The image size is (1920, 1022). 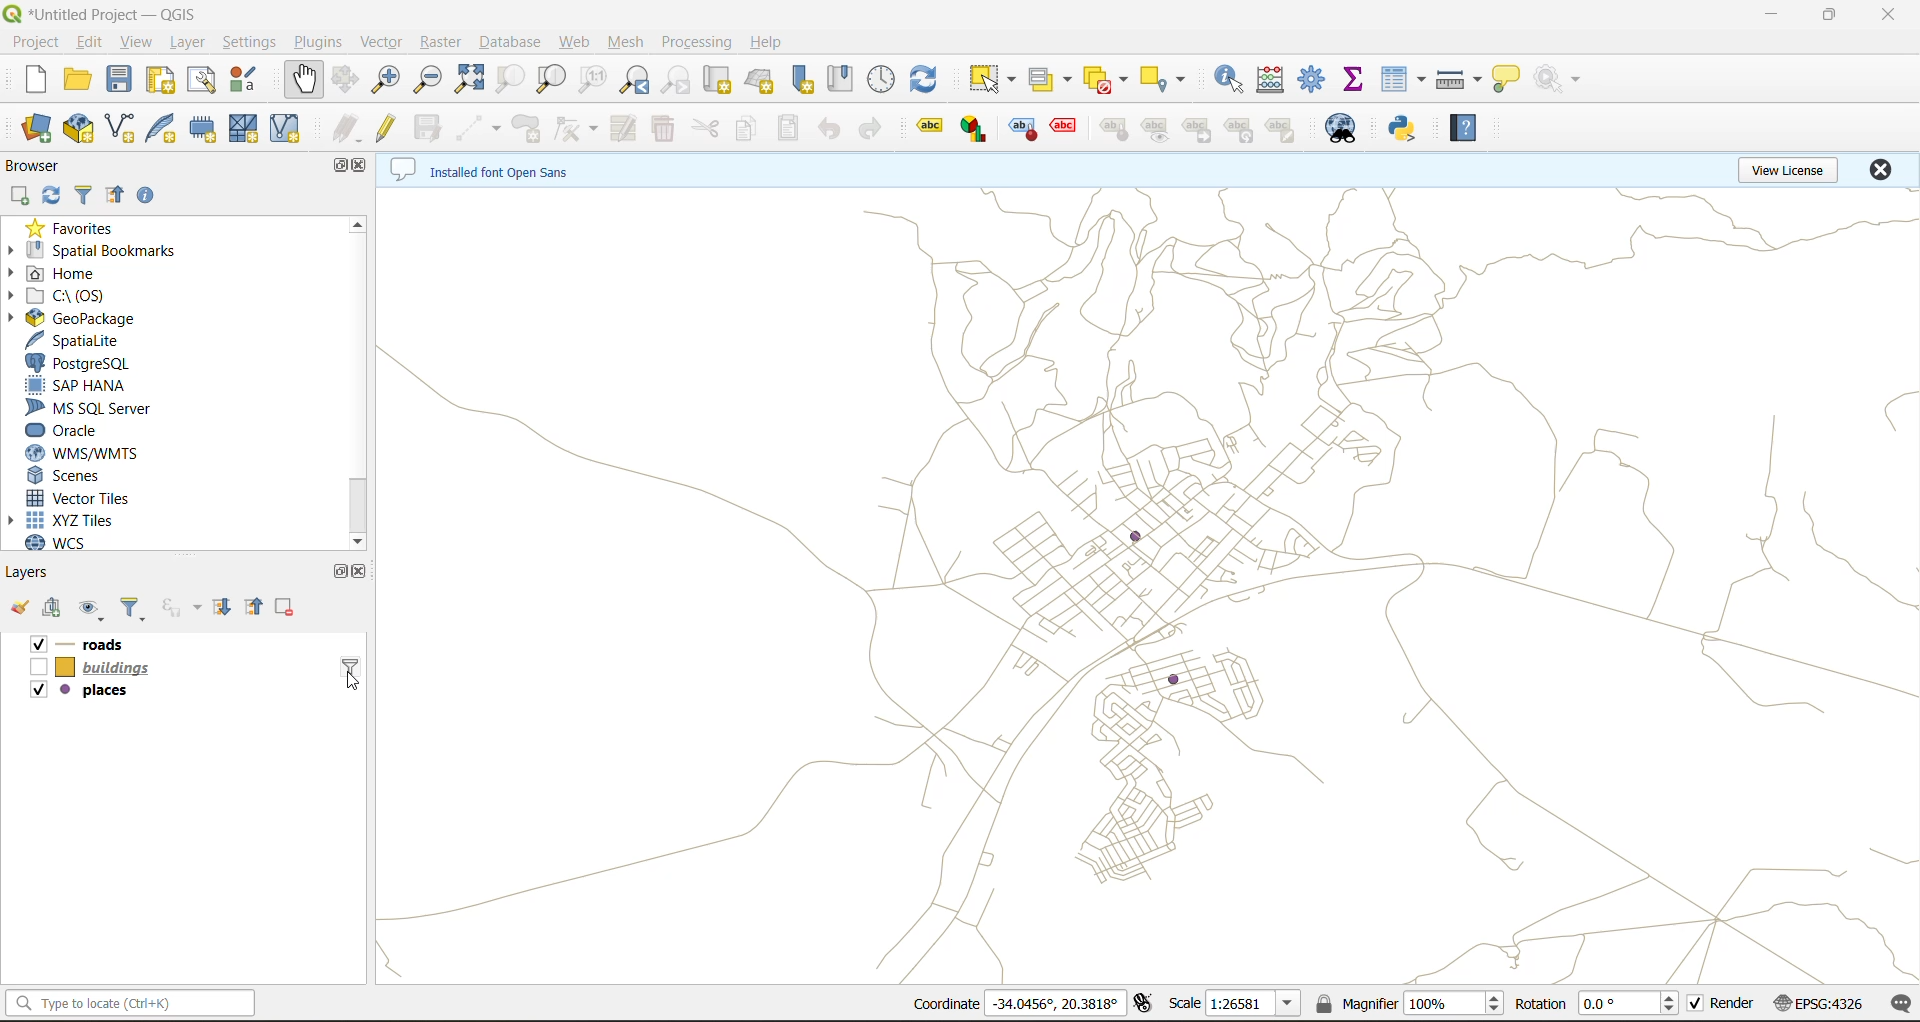 I want to click on zoom layer, so click(x=555, y=80).